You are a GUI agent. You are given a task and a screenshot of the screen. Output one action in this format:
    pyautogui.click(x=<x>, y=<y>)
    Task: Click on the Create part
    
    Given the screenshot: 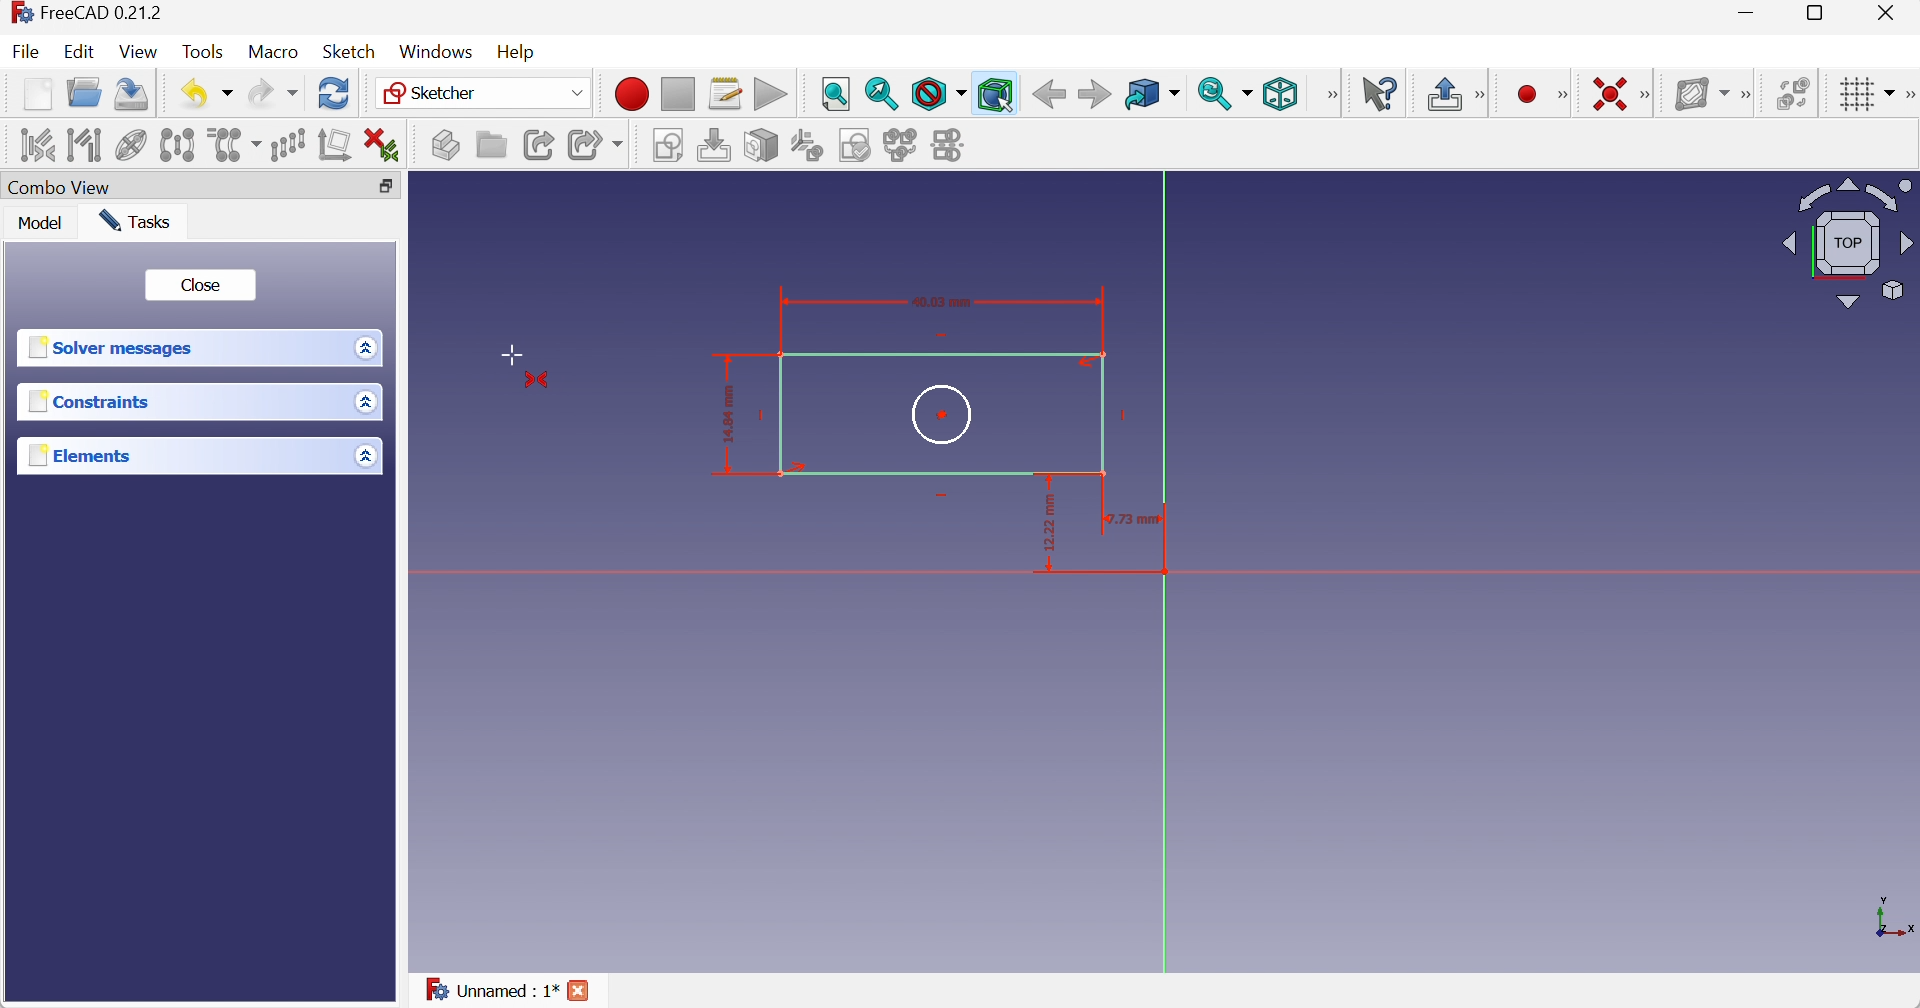 What is the action you would take?
    pyautogui.click(x=445, y=144)
    